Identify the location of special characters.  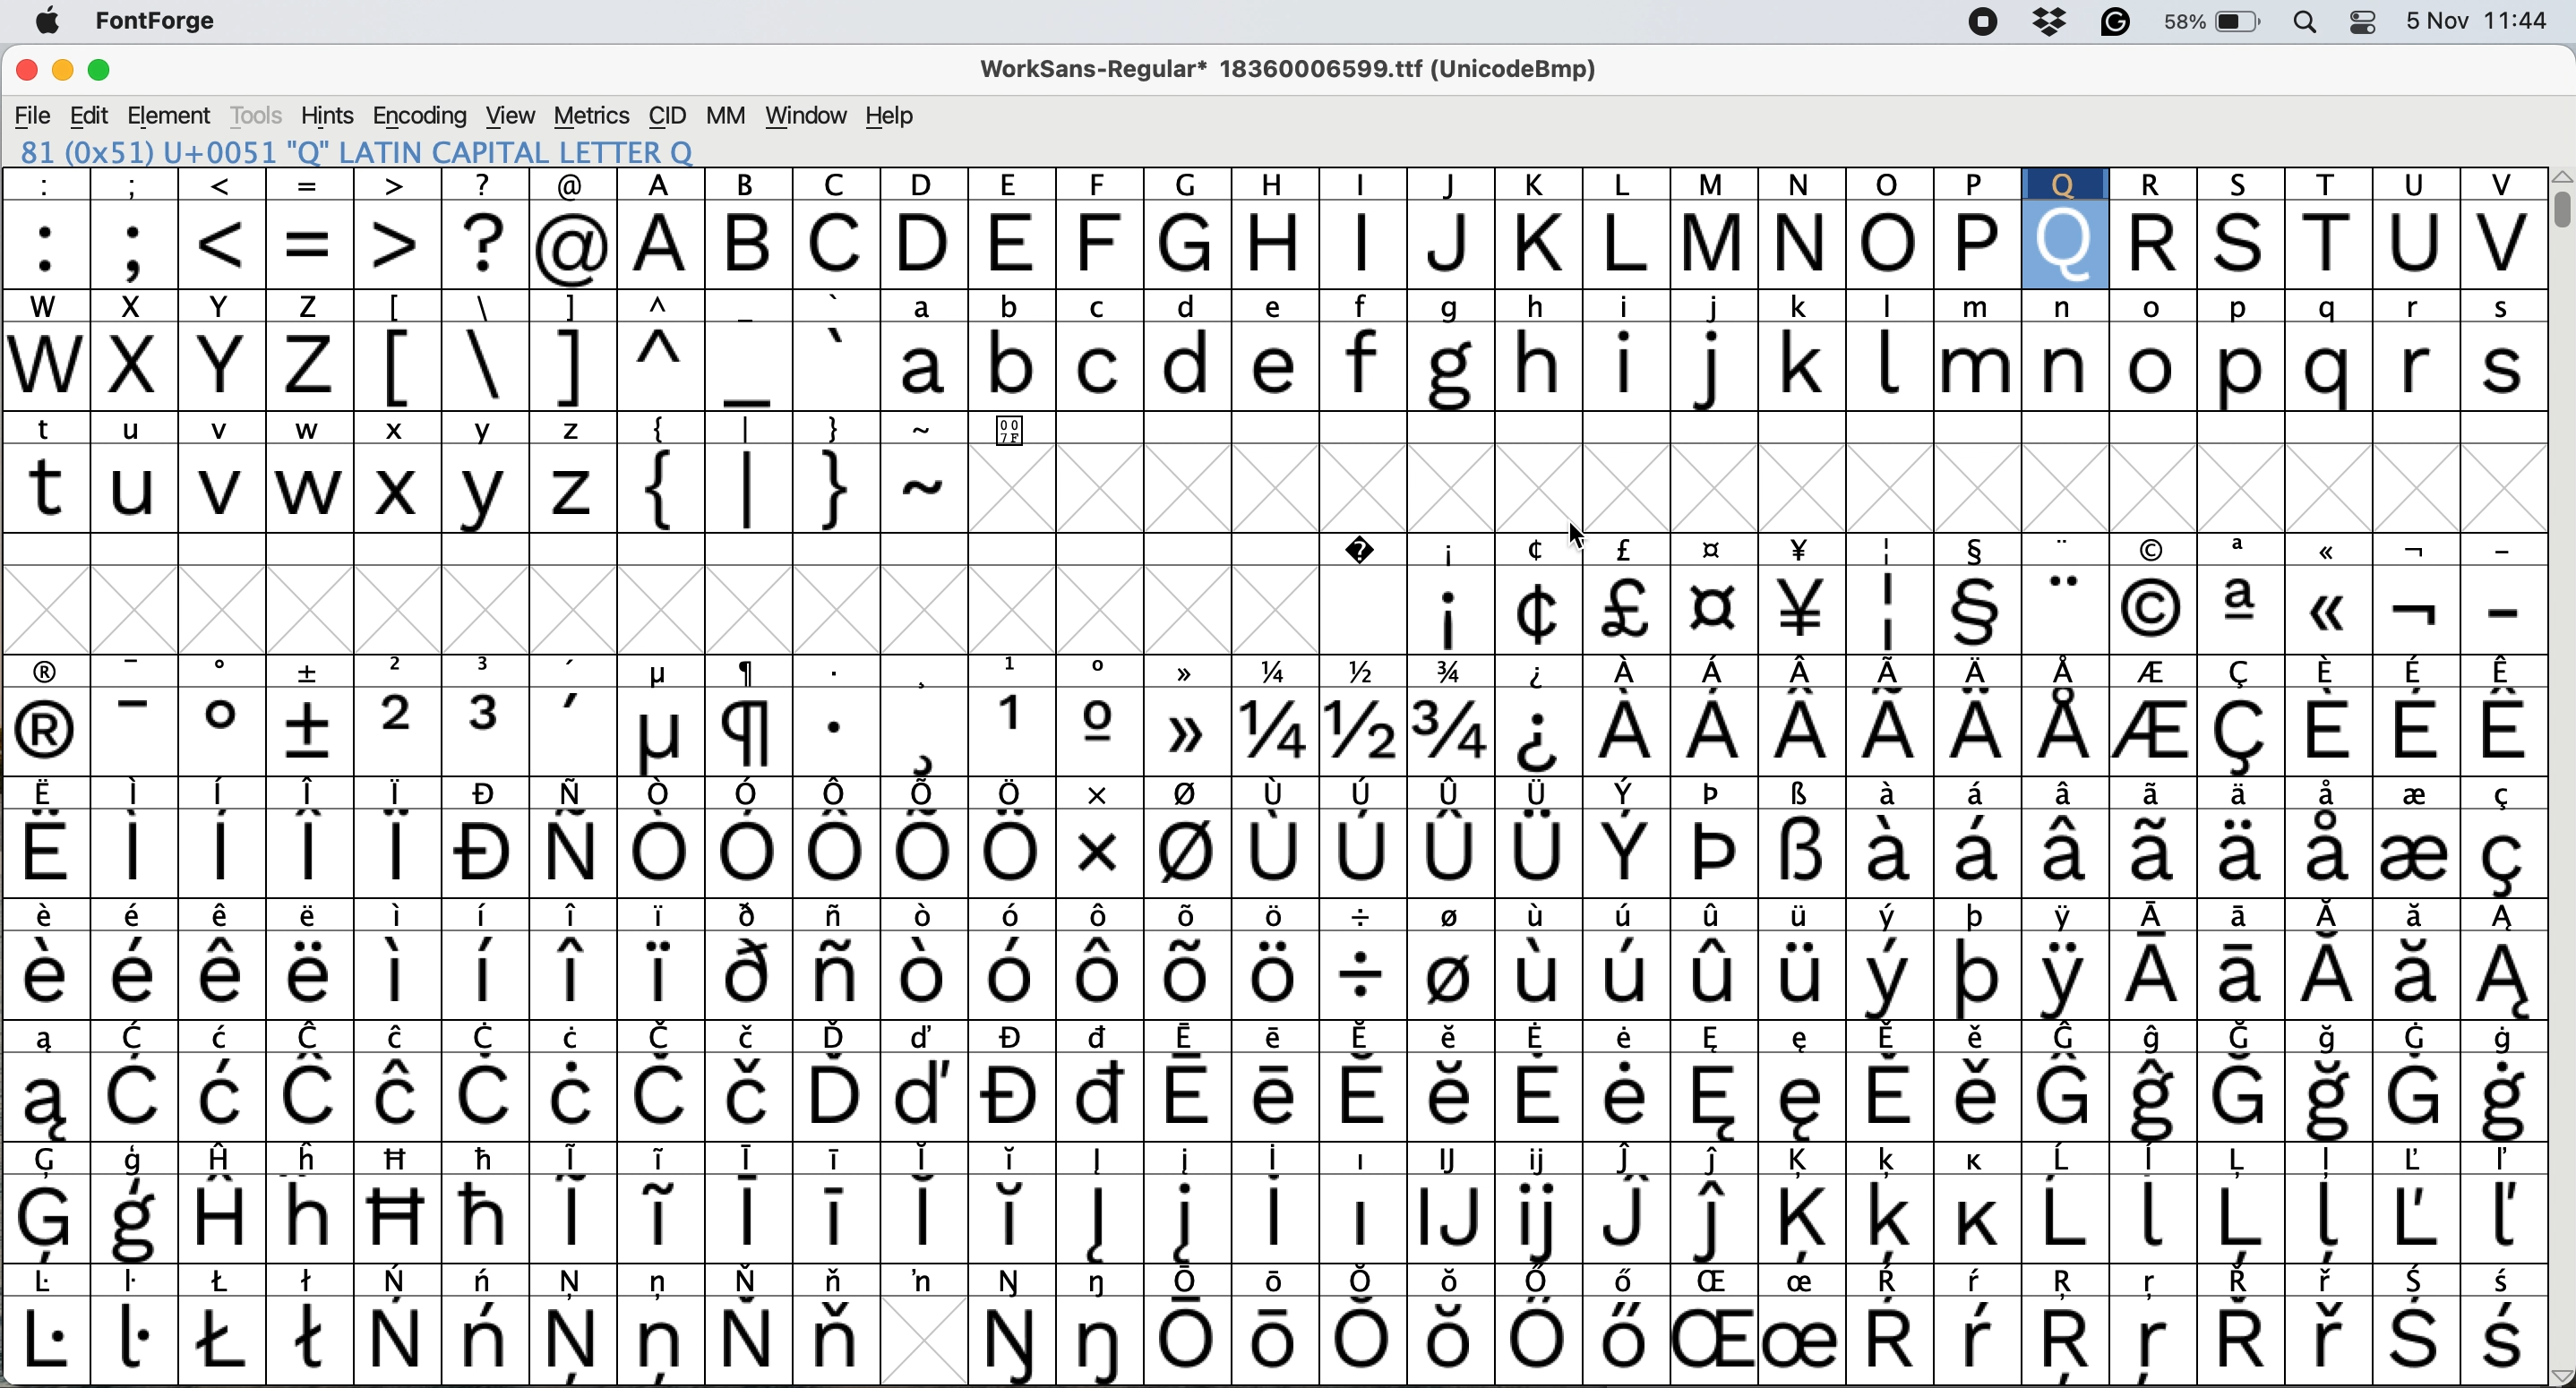
(1931, 550).